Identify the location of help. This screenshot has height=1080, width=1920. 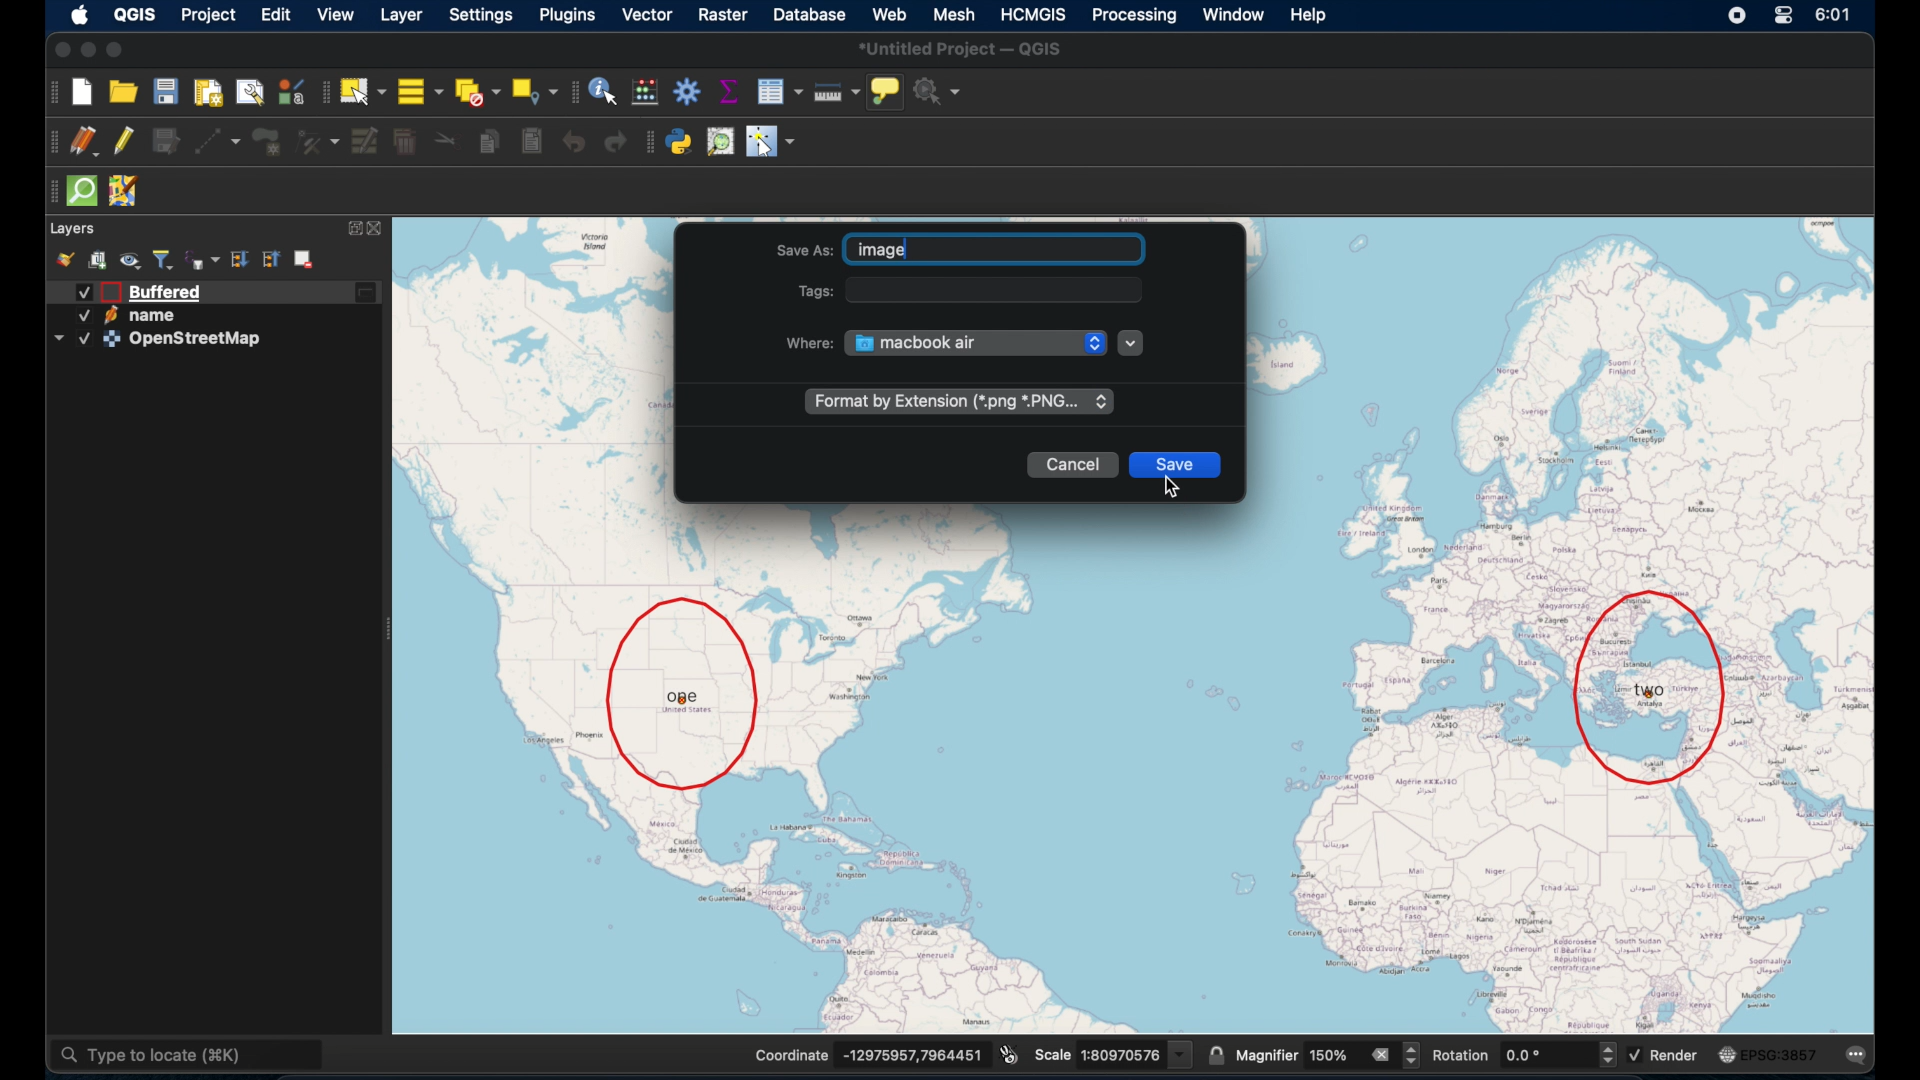
(1311, 18).